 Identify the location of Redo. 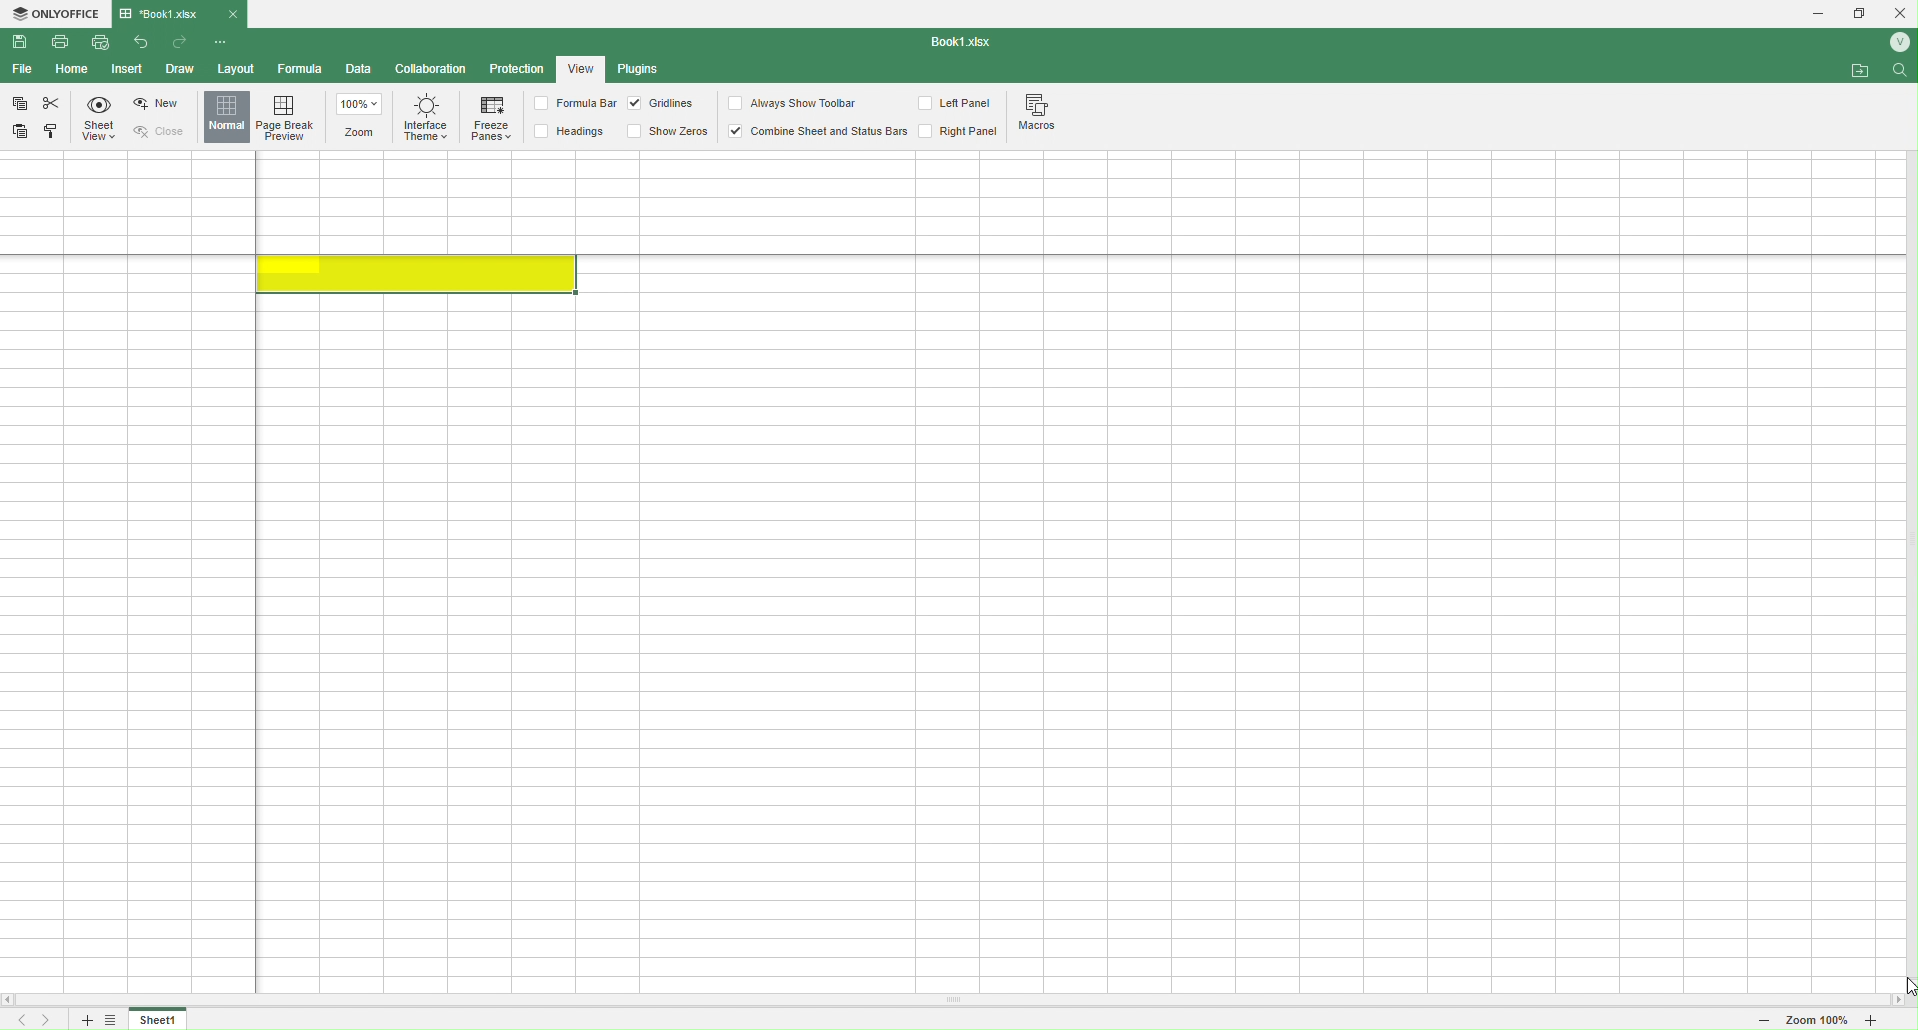
(181, 44).